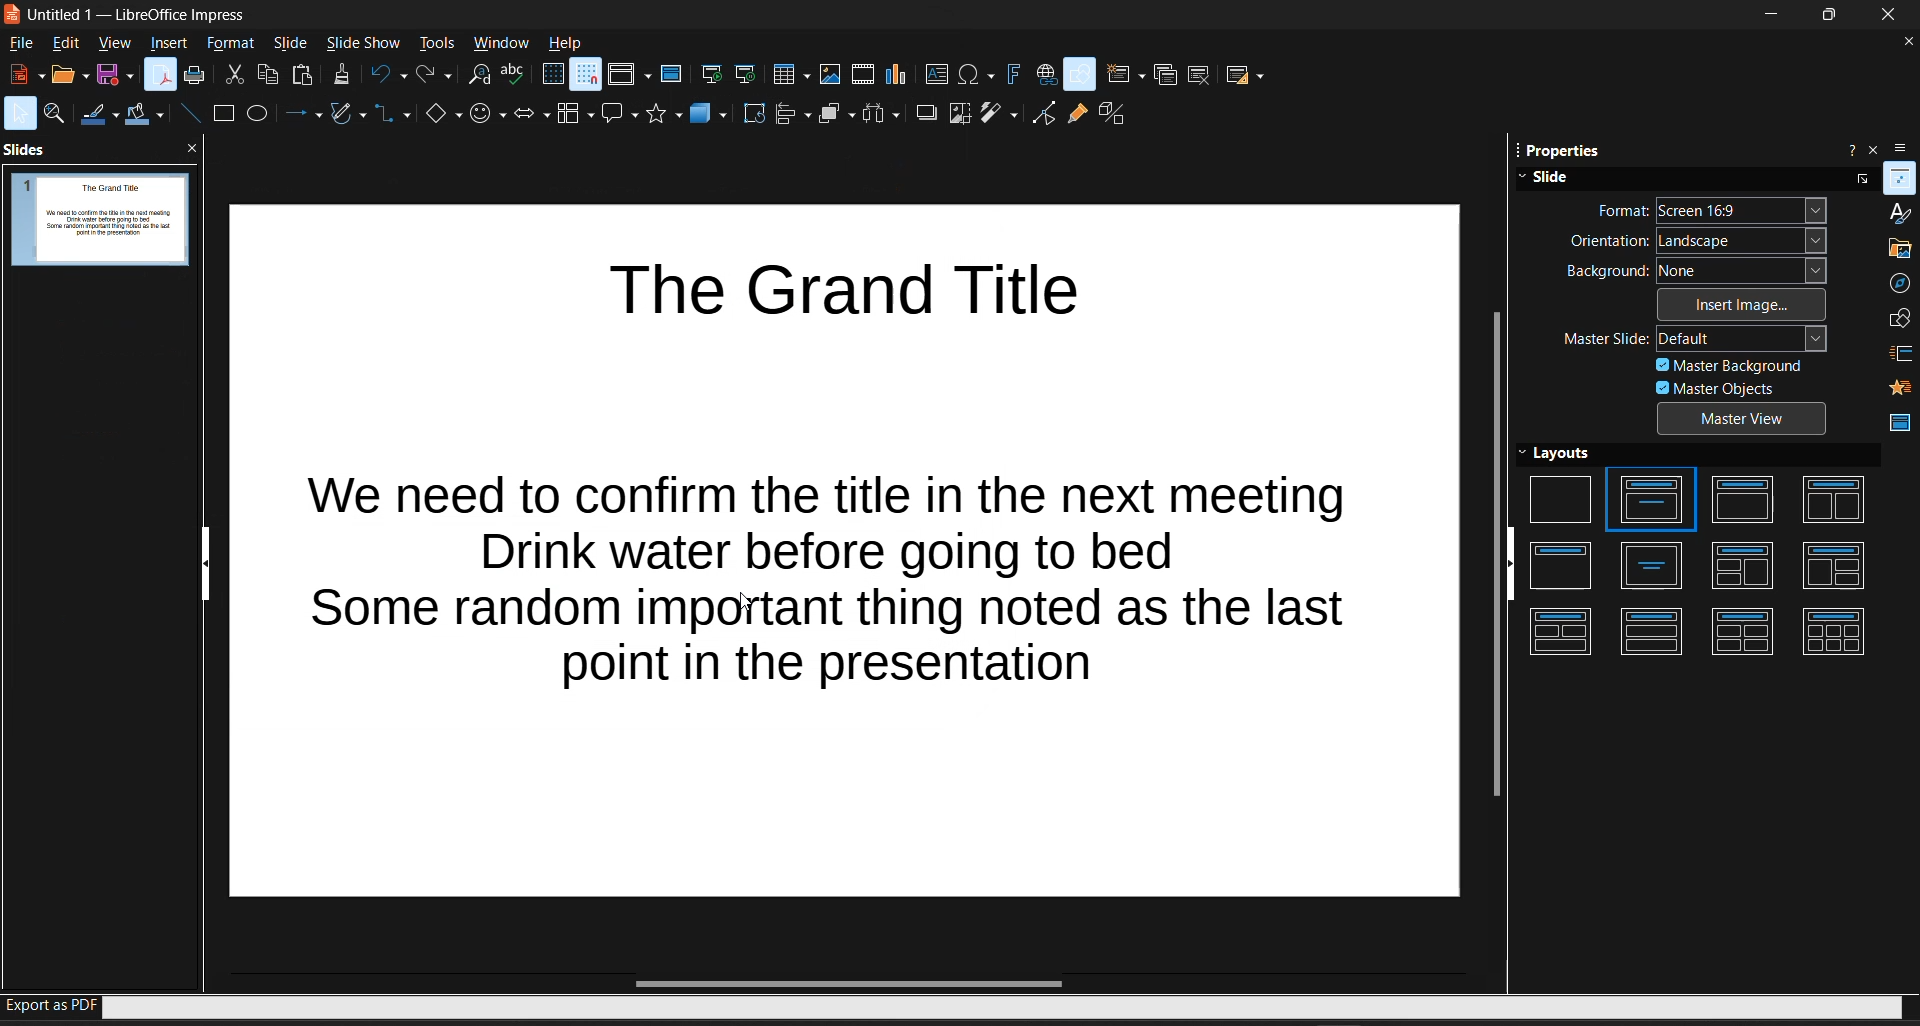  Describe the element at coordinates (1705, 558) in the screenshot. I see `layouts` at that location.